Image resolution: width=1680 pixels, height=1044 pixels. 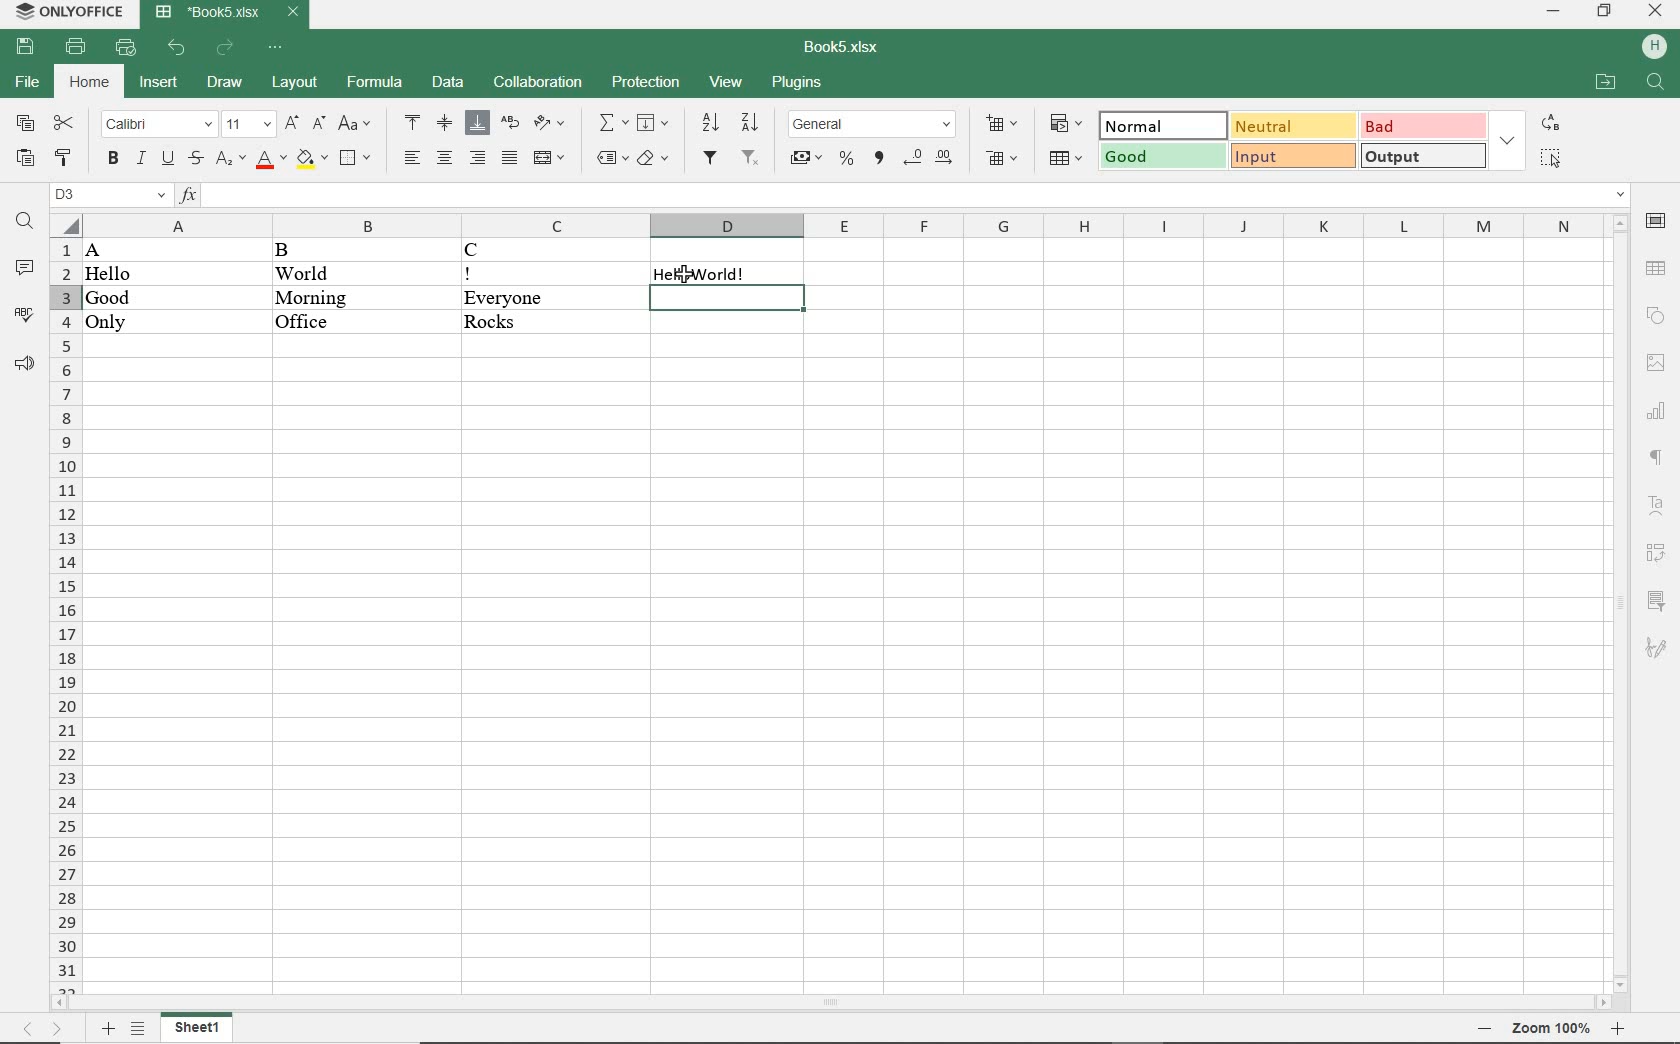 I want to click on DECREMENT FONT SIZE, so click(x=319, y=127).